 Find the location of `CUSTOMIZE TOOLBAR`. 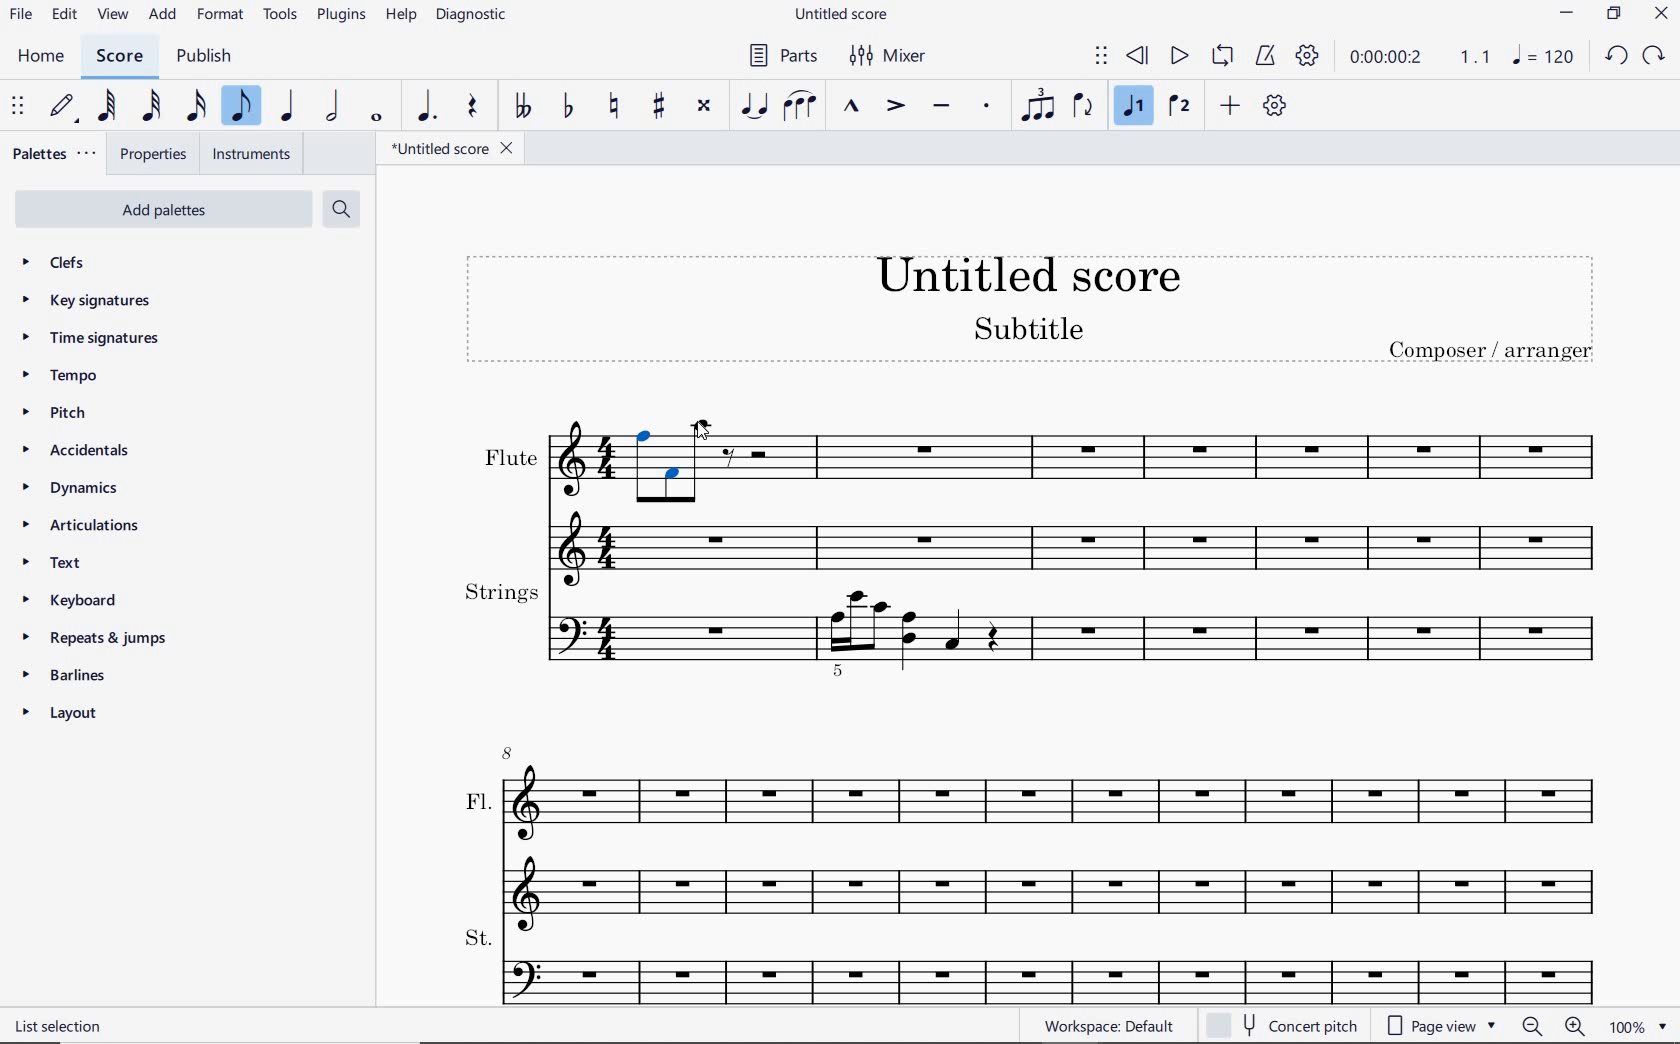

CUSTOMIZE TOOLBAR is located at coordinates (1278, 106).